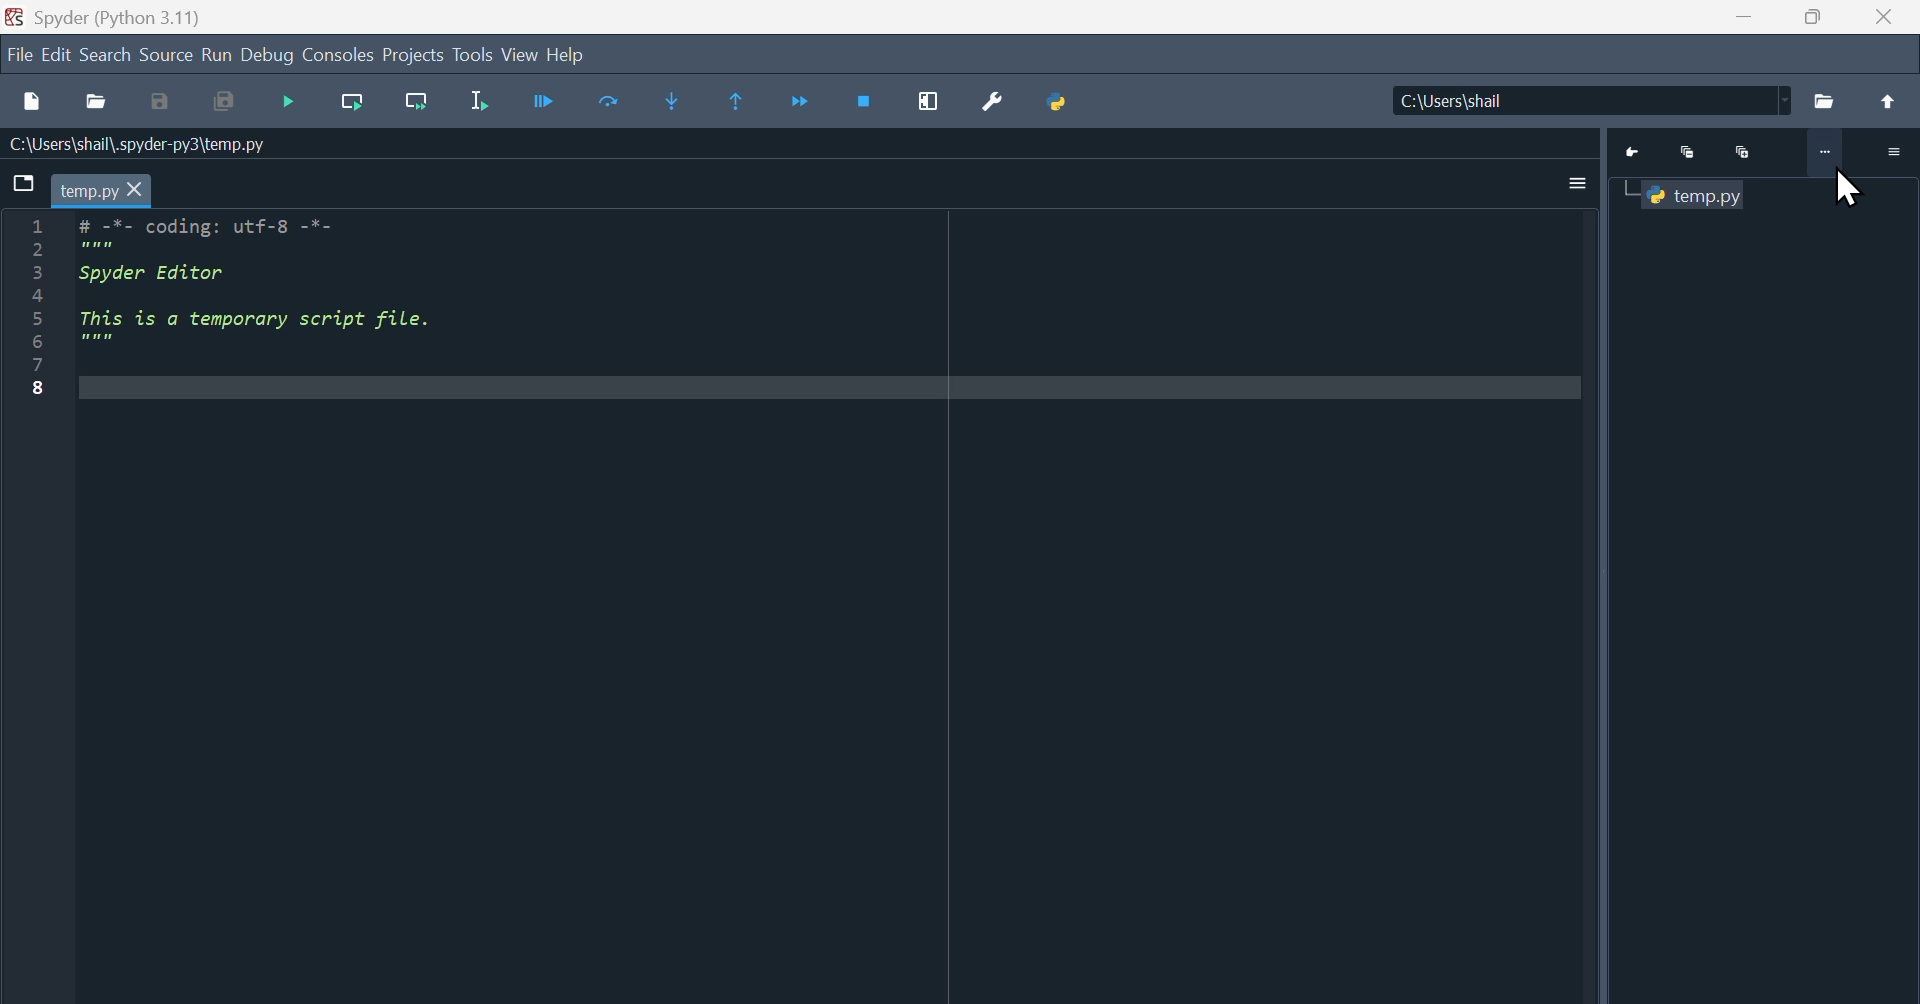  Describe the element at coordinates (1692, 153) in the screenshot. I see `Minimize` at that location.